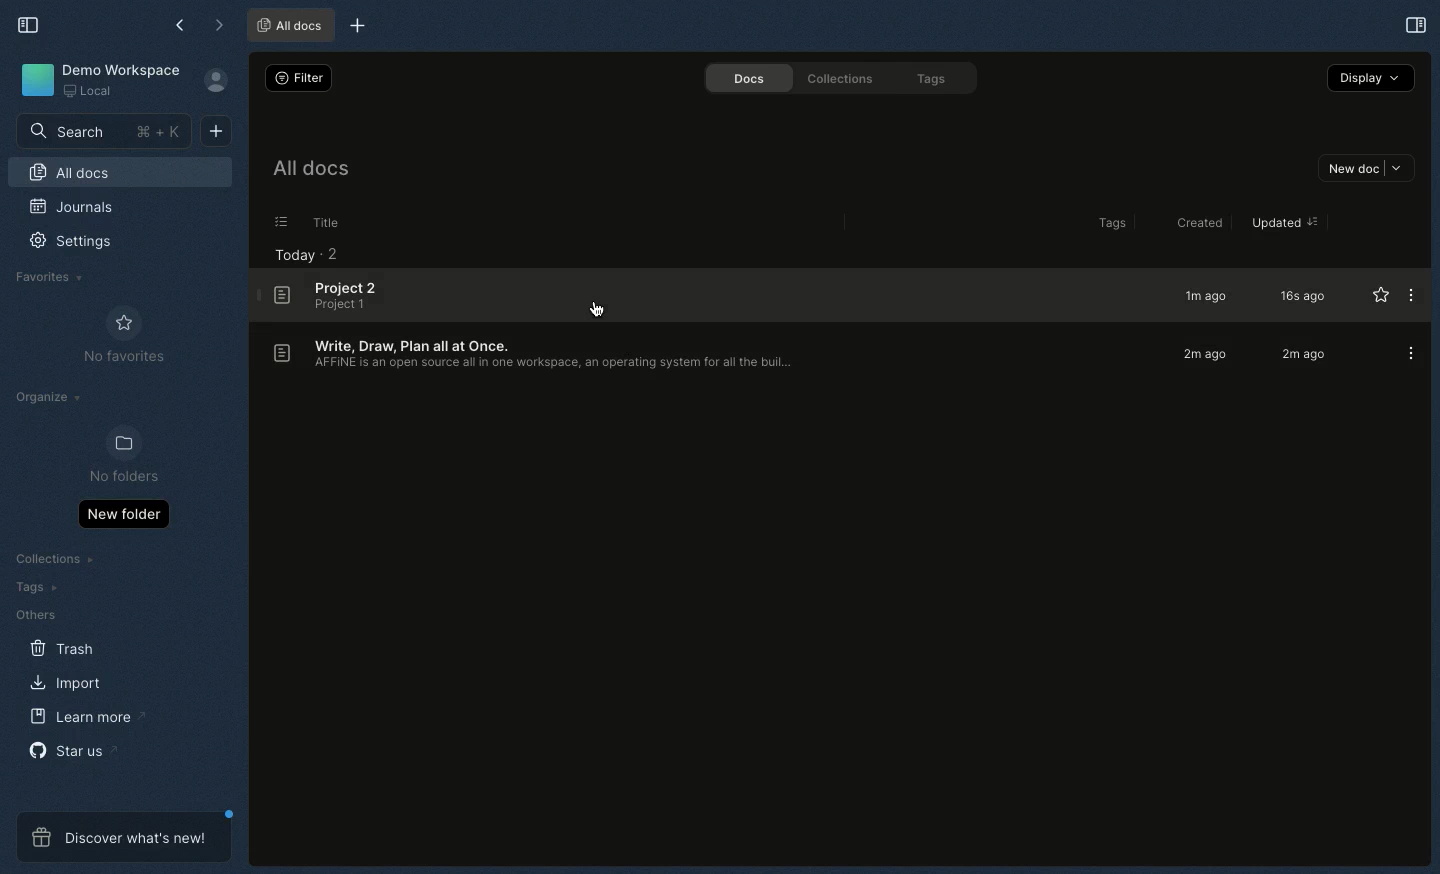 The image size is (1440, 874). I want to click on Trash, so click(62, 649).